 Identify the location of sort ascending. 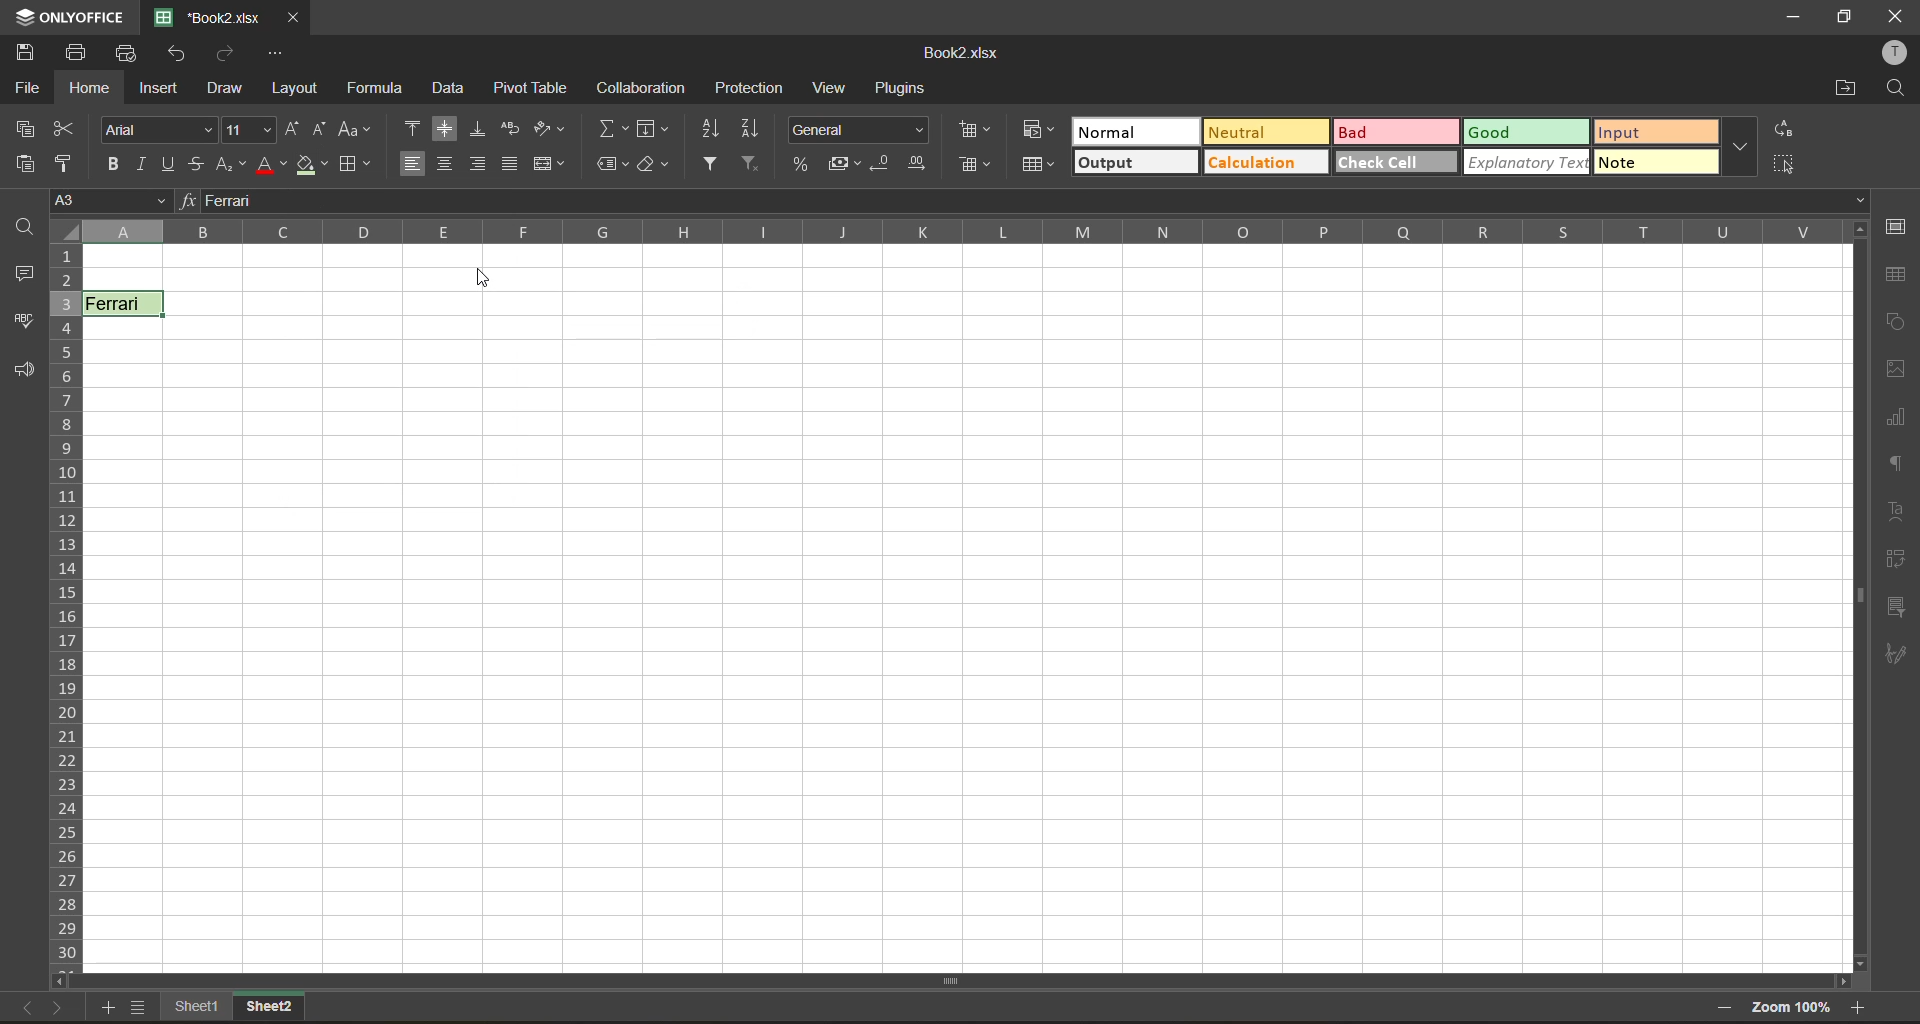
(711, 129).